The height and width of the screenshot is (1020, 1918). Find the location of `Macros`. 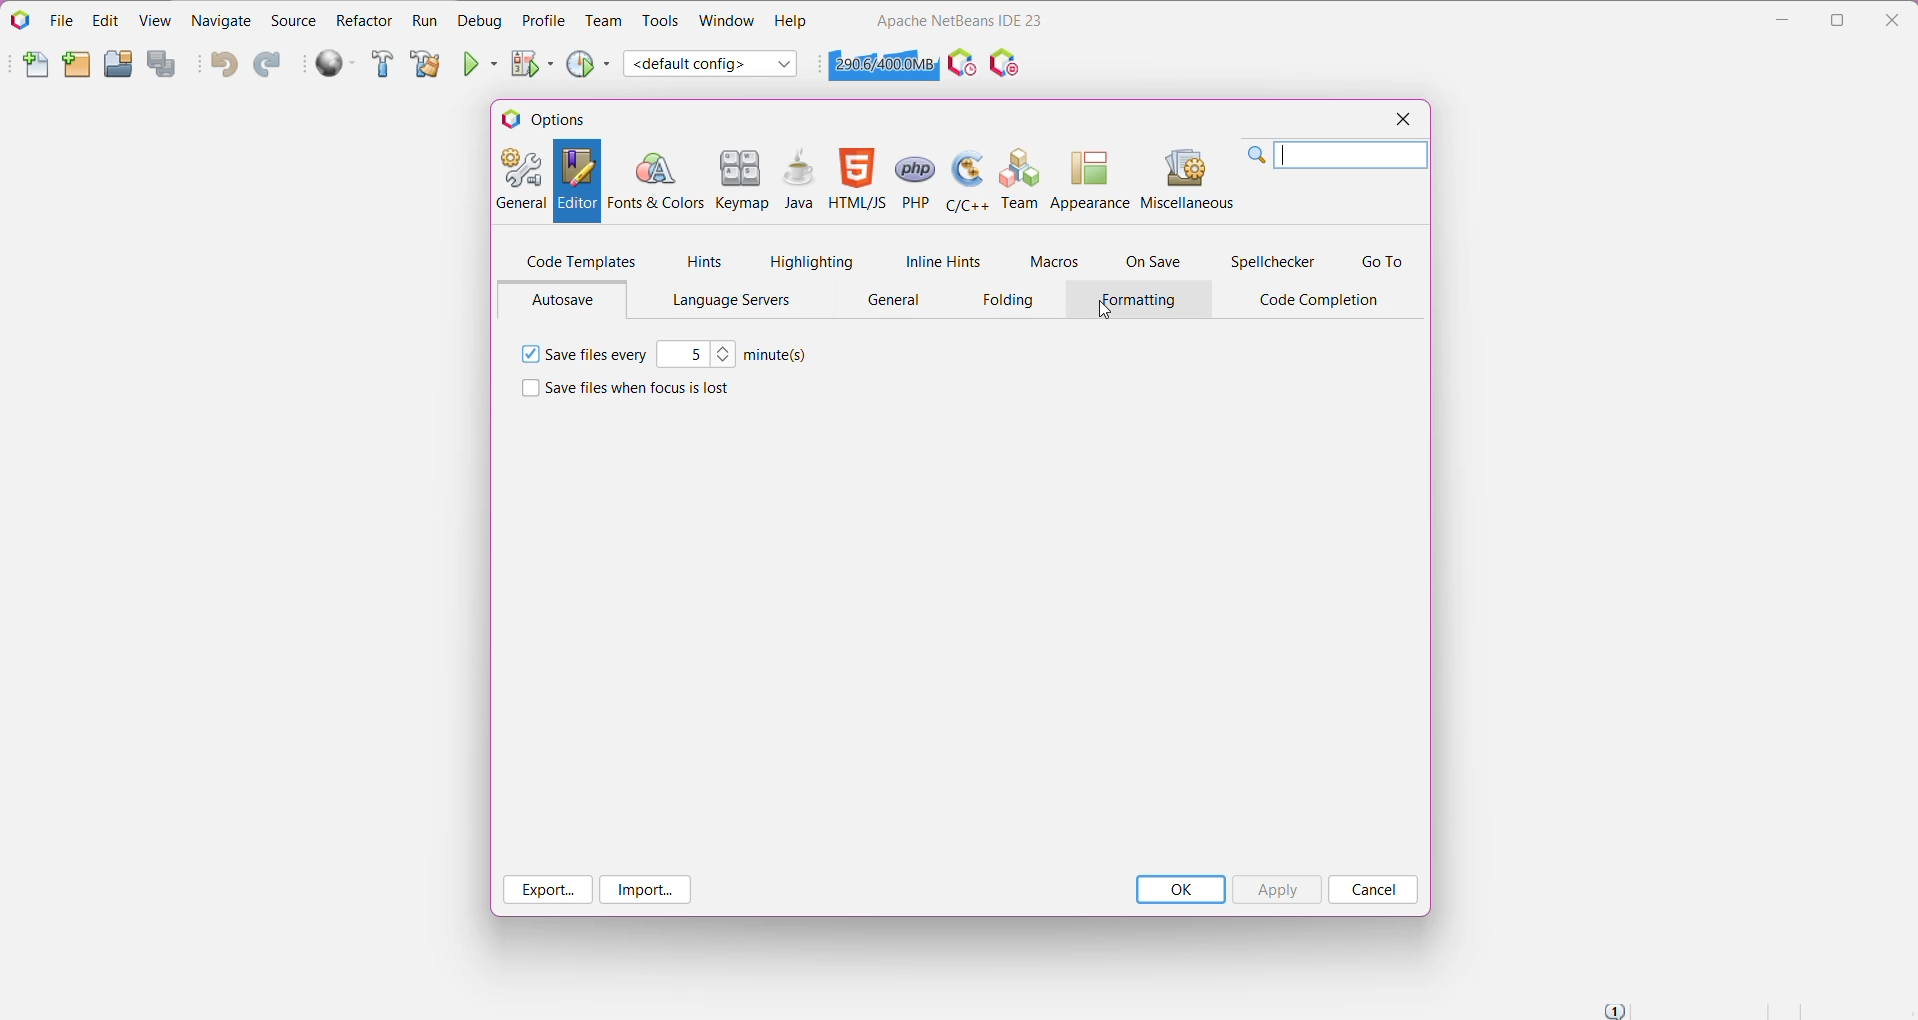

Macros is located at coordinates (1052, 264).